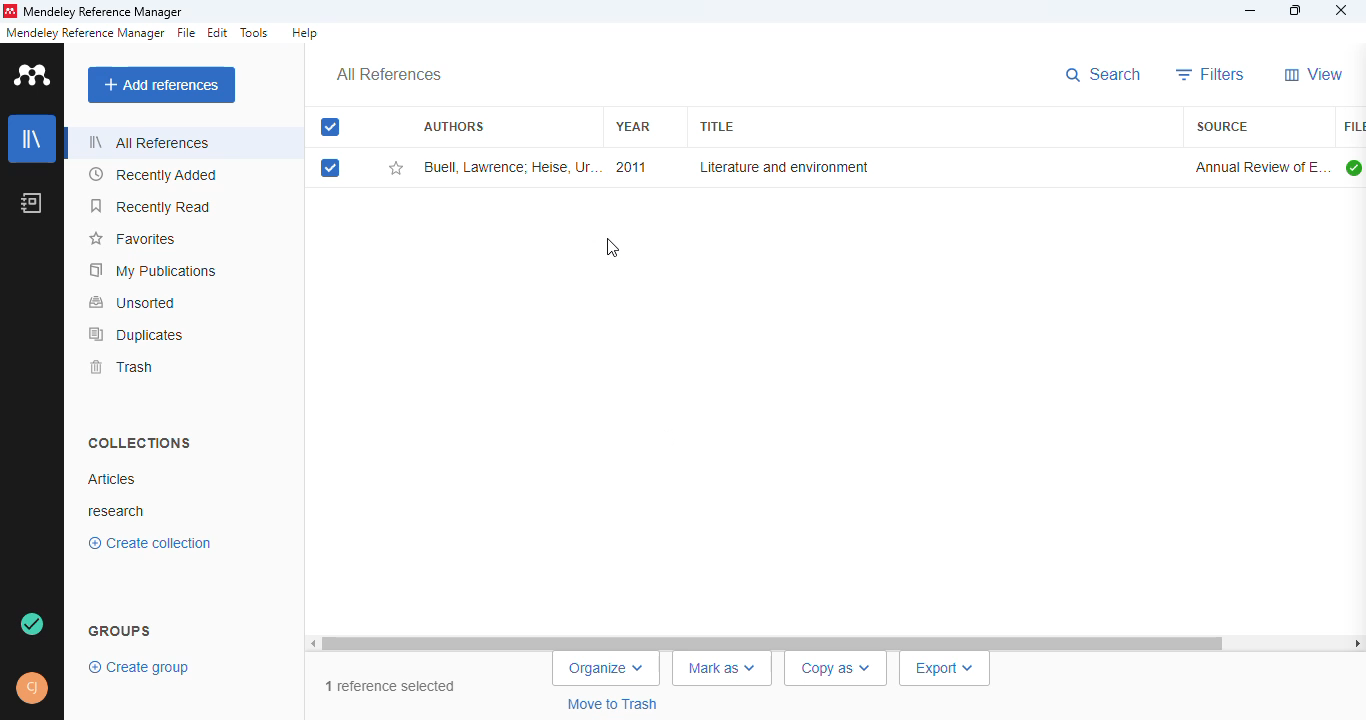  What do you see at coordinates (31, 625) in the screenshot?
I see `sync` at bounding box center [31, 625].